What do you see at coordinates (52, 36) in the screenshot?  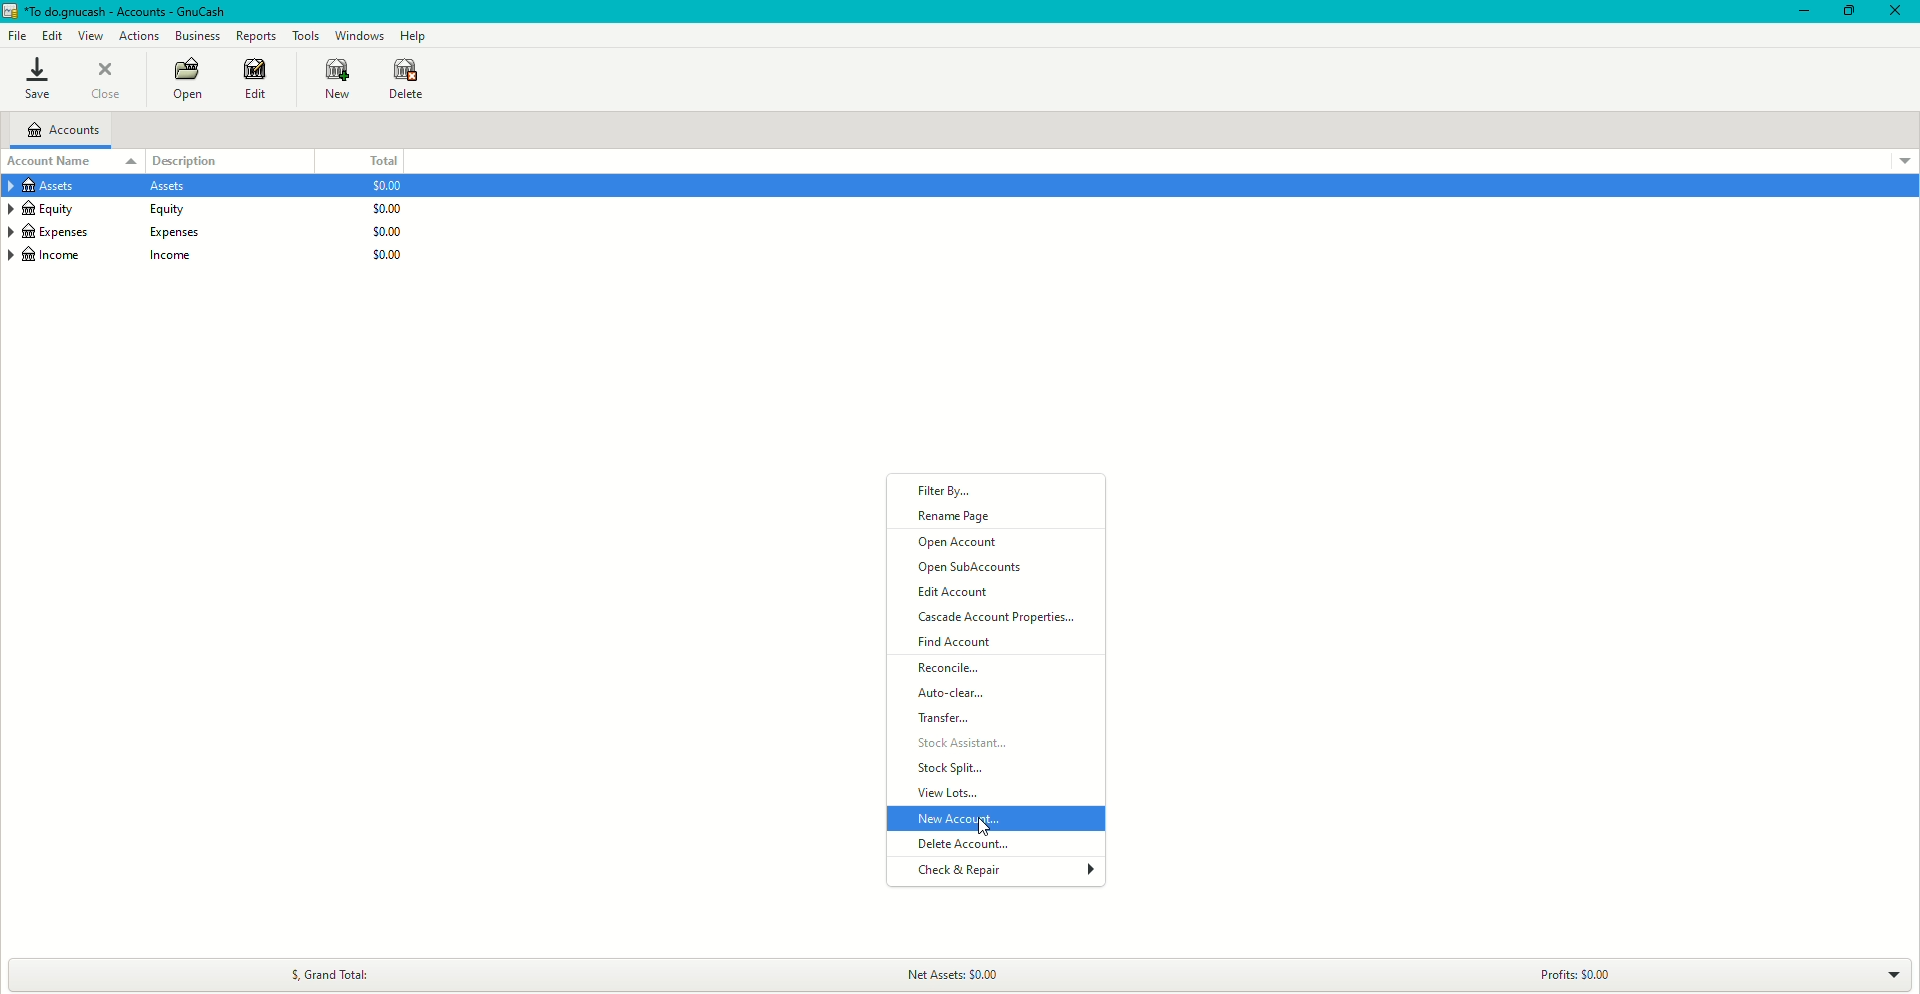 I see `Edit` at bounding box center [52, 36].